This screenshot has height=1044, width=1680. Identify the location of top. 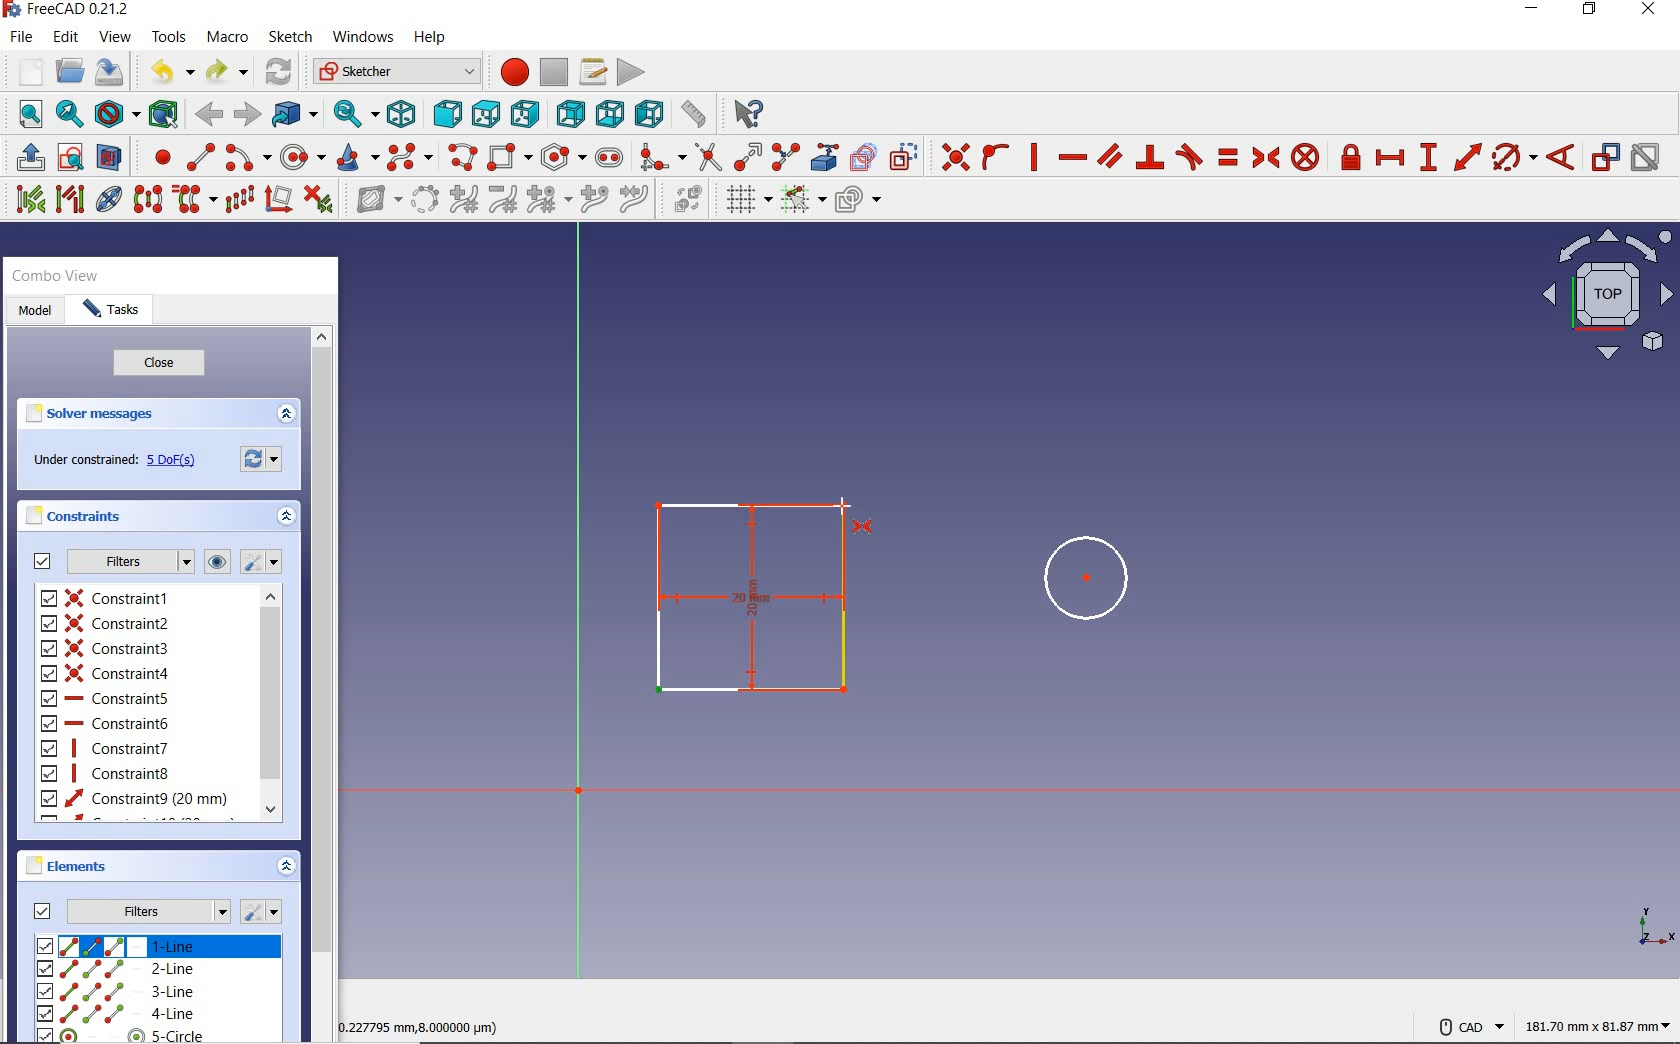
(486, 115).